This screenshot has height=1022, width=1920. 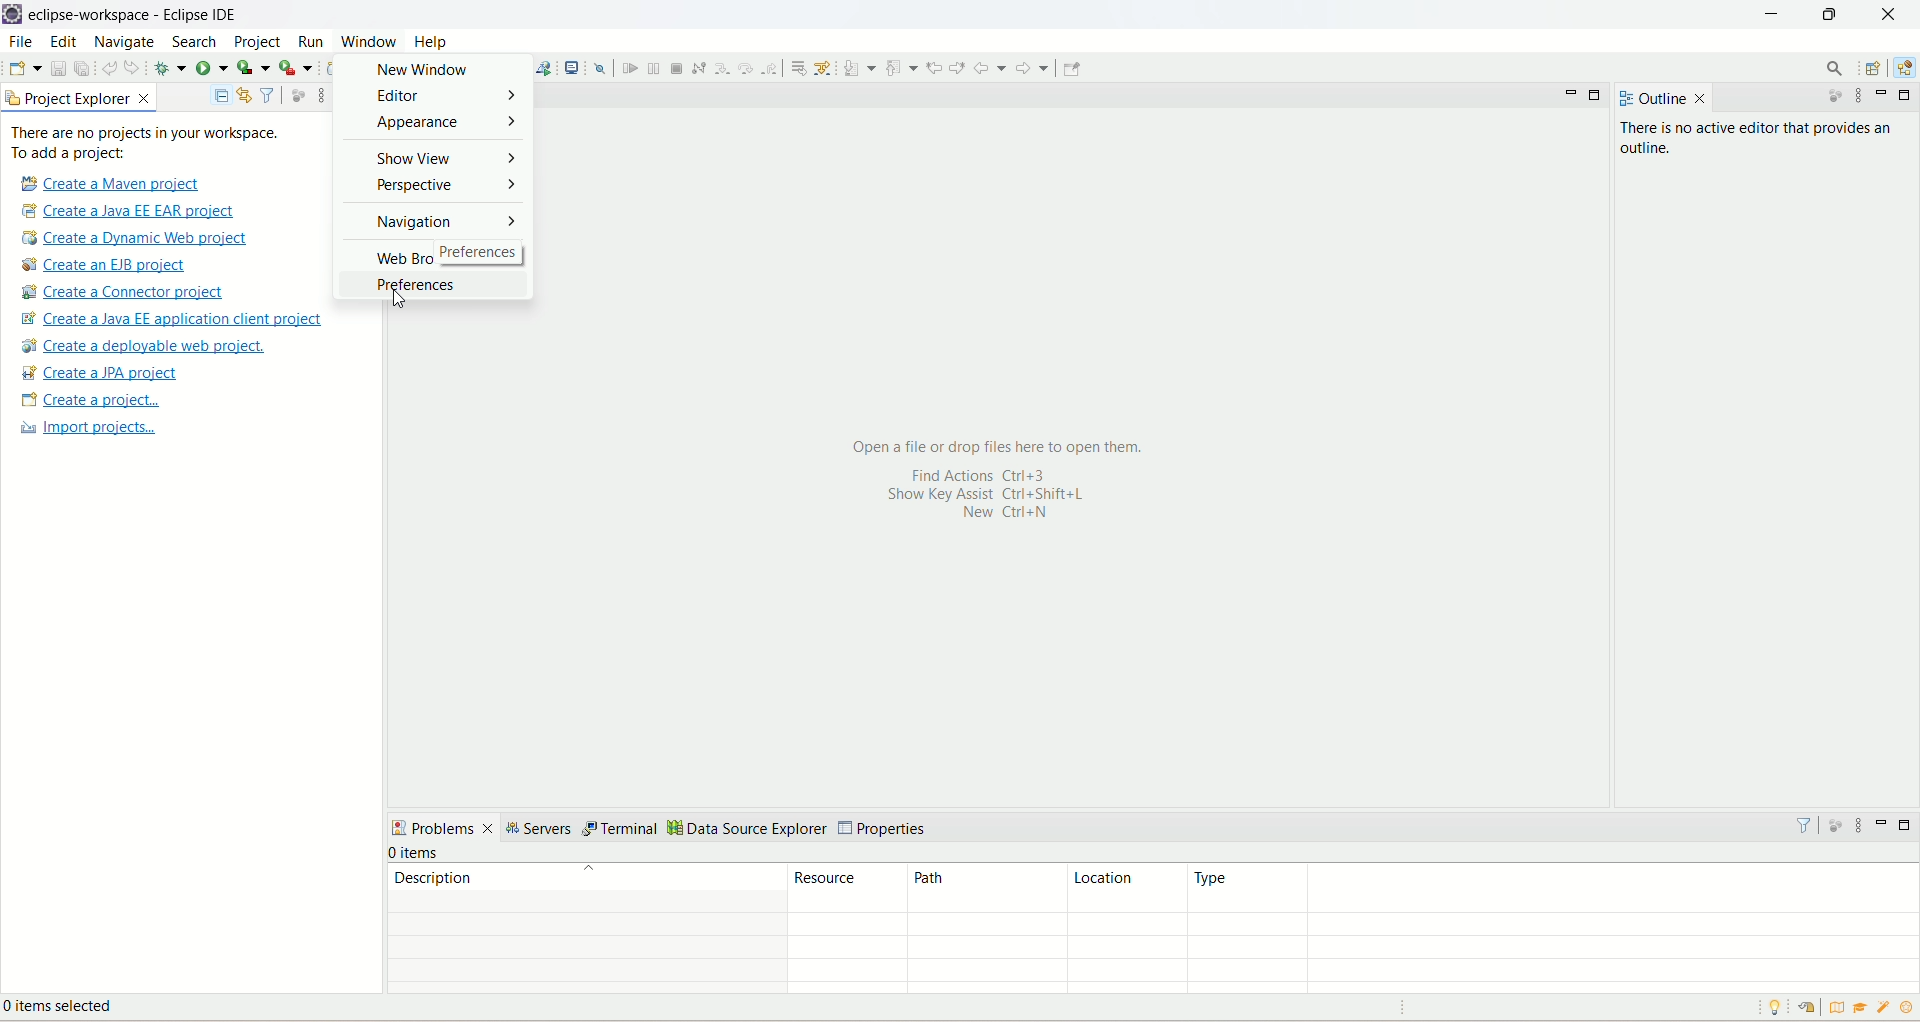 I want to click on file, so click(x=20, y=41).